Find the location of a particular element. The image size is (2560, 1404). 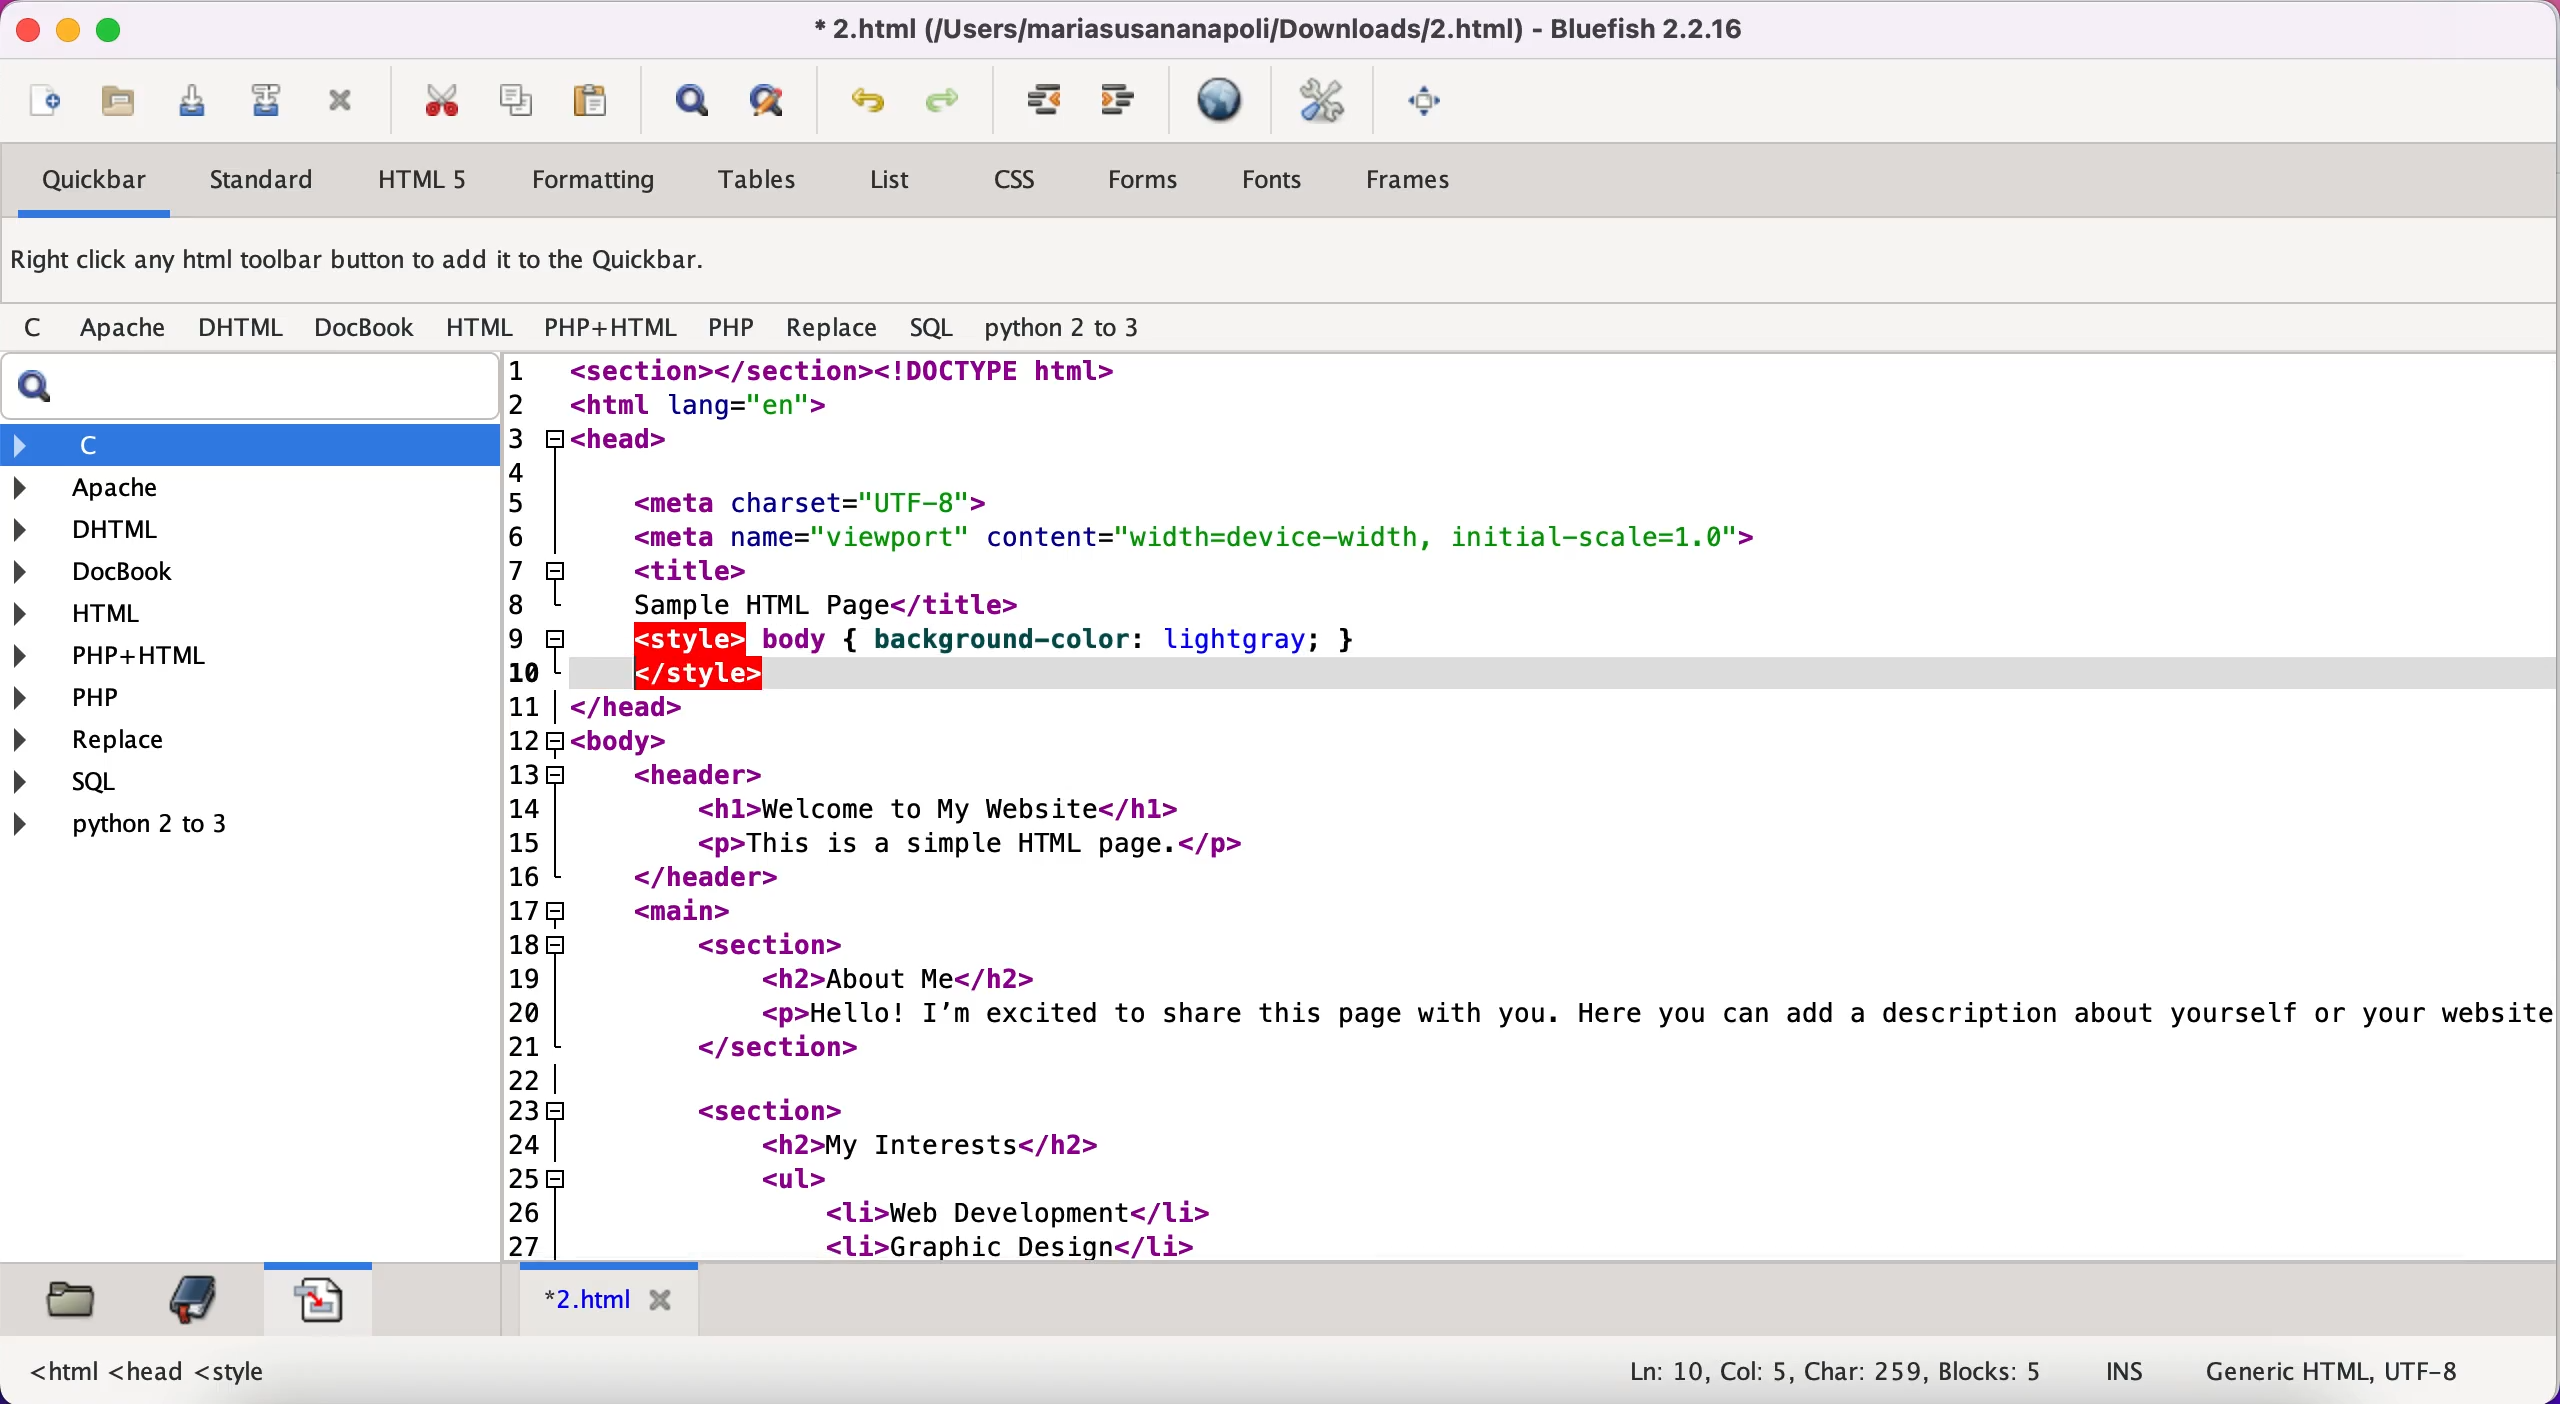

replace is located at coordinates (138, 742).